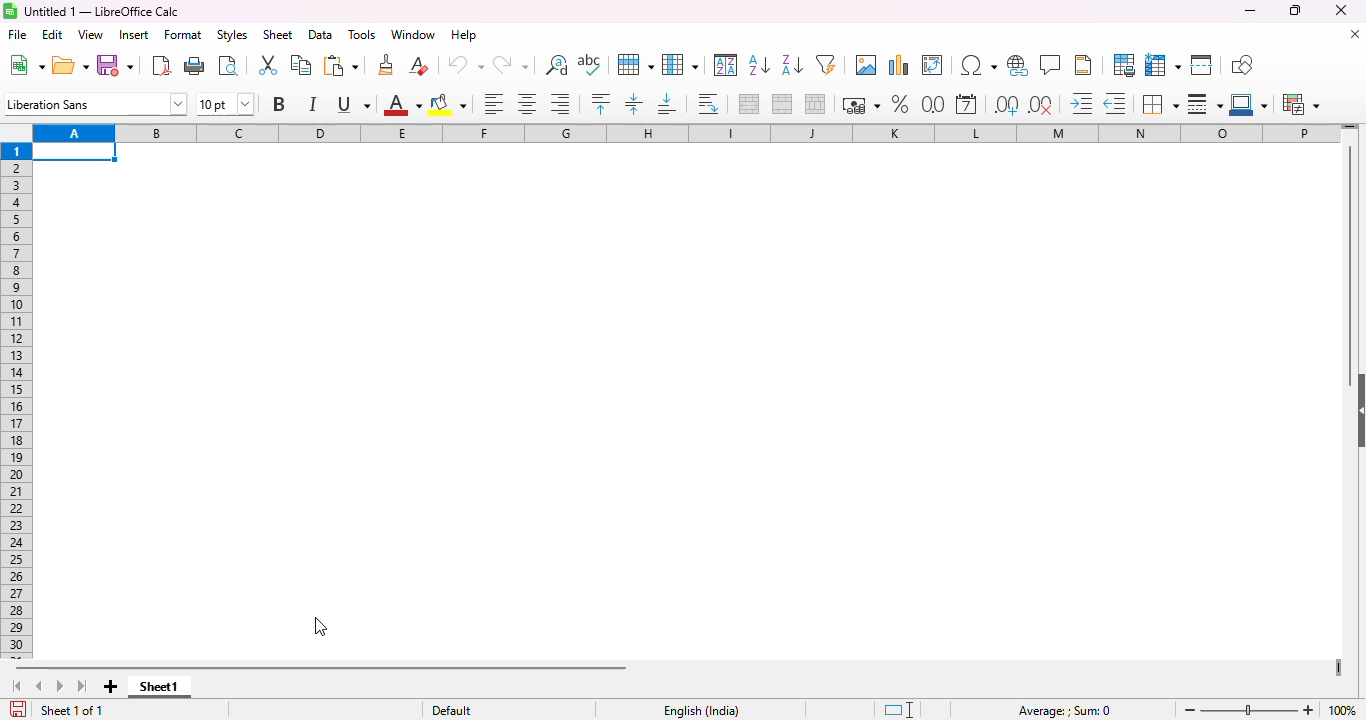  Describe the element at coordinates (418, 66) in the screenshot. I see `clear direct formatting` at that location.